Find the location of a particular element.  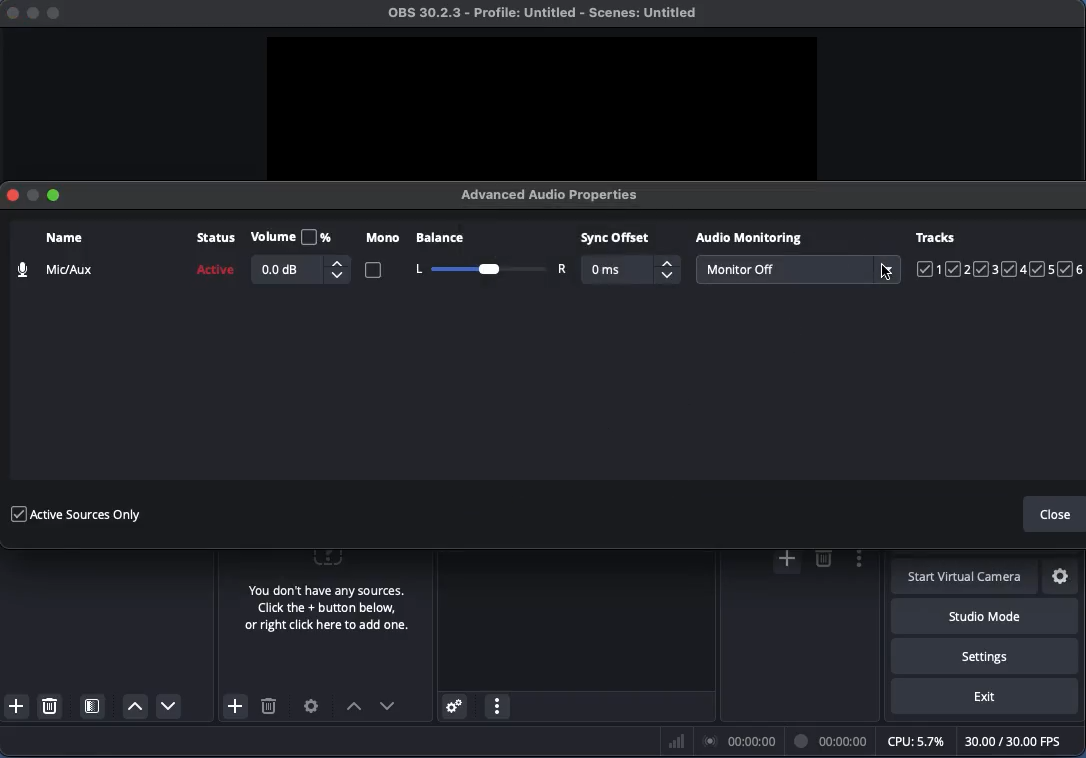

No source selected is located at coordinates (323, 595).